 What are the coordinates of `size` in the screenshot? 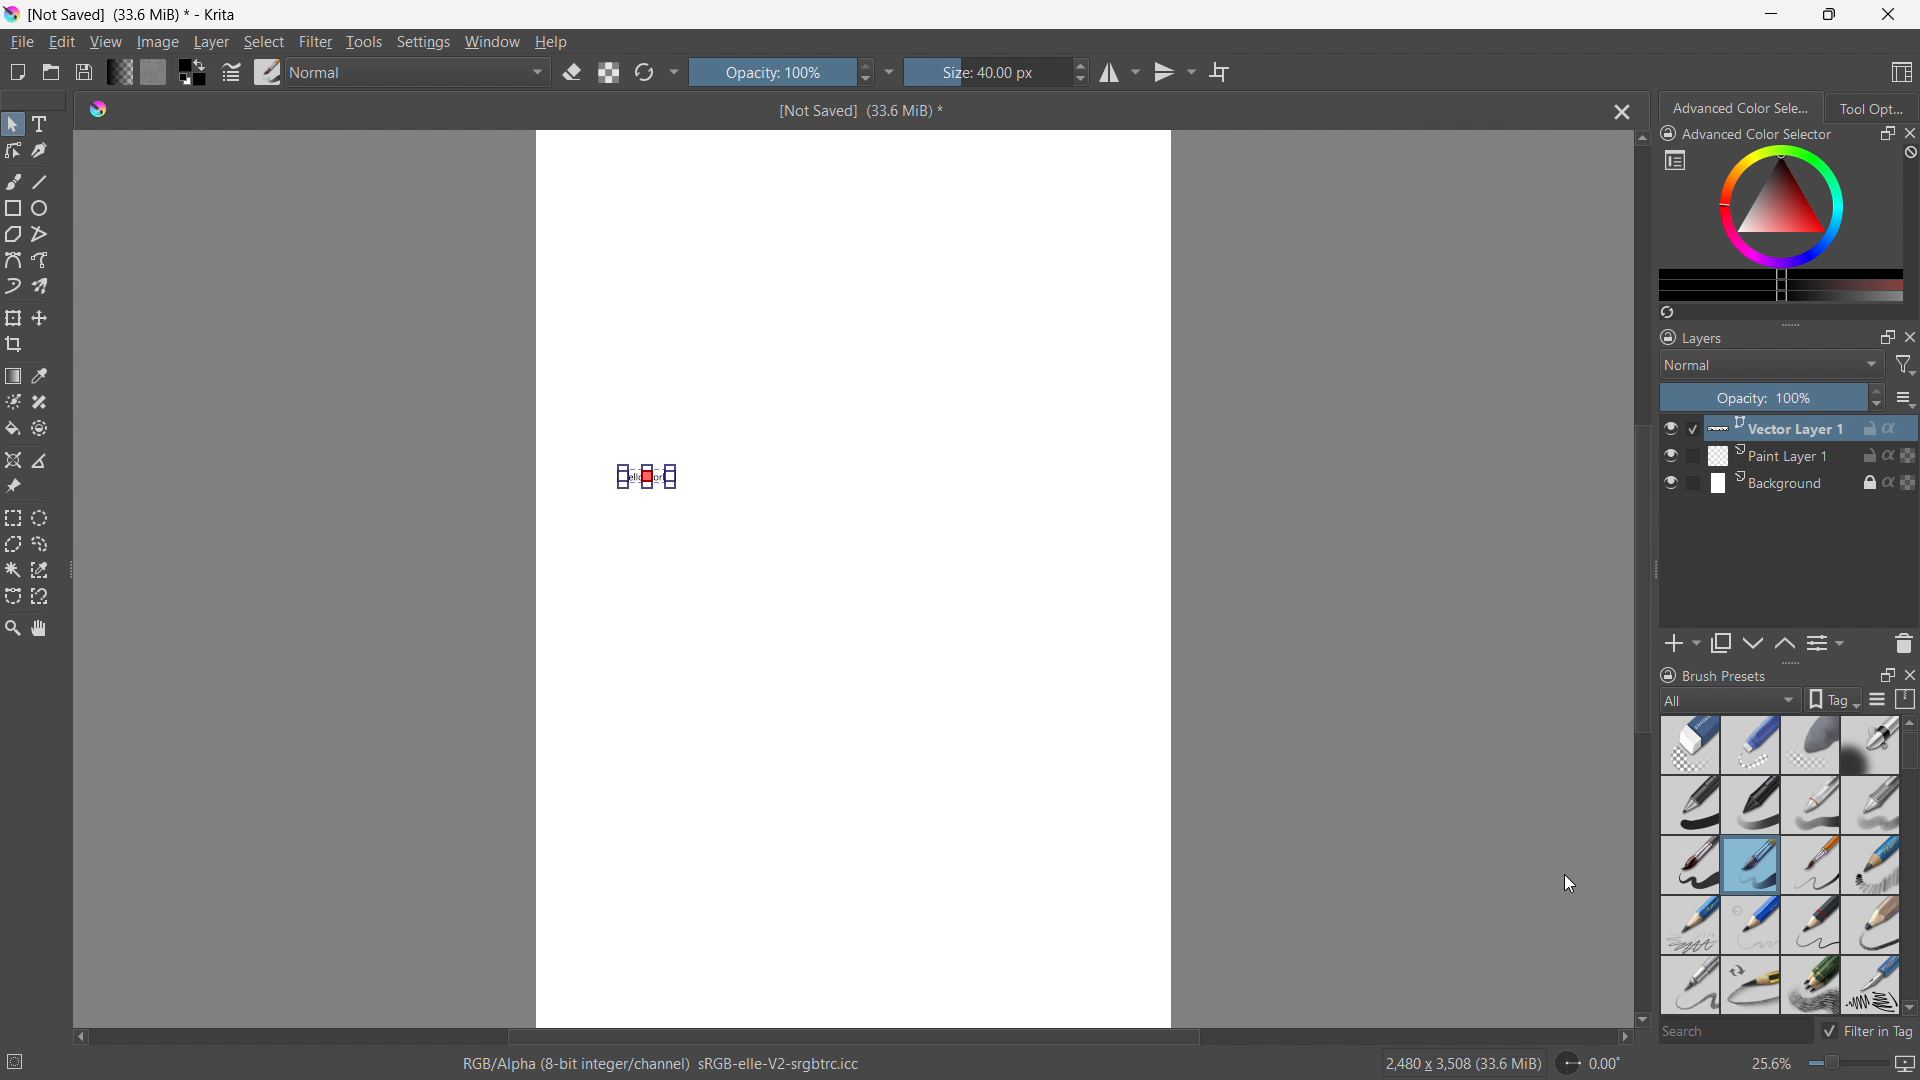 It's located at (997, 72).